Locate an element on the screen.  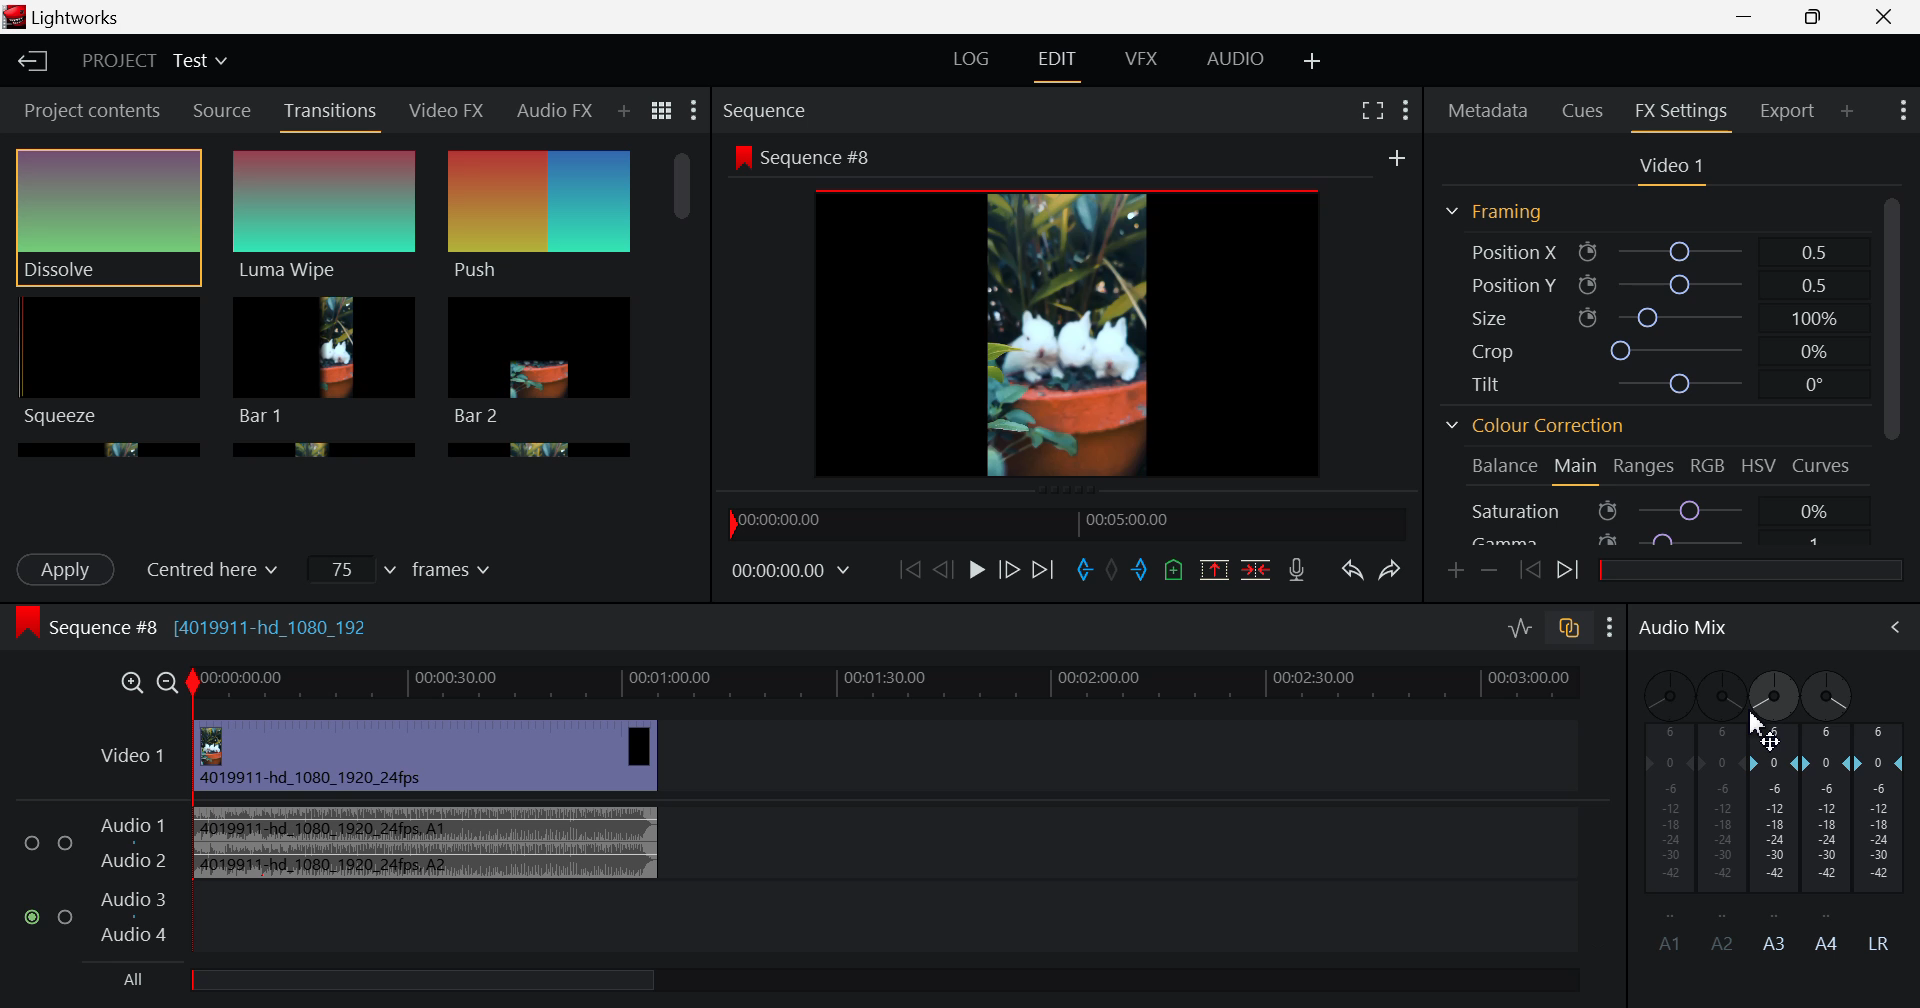
Crop is located at coordinates (1654, 349).